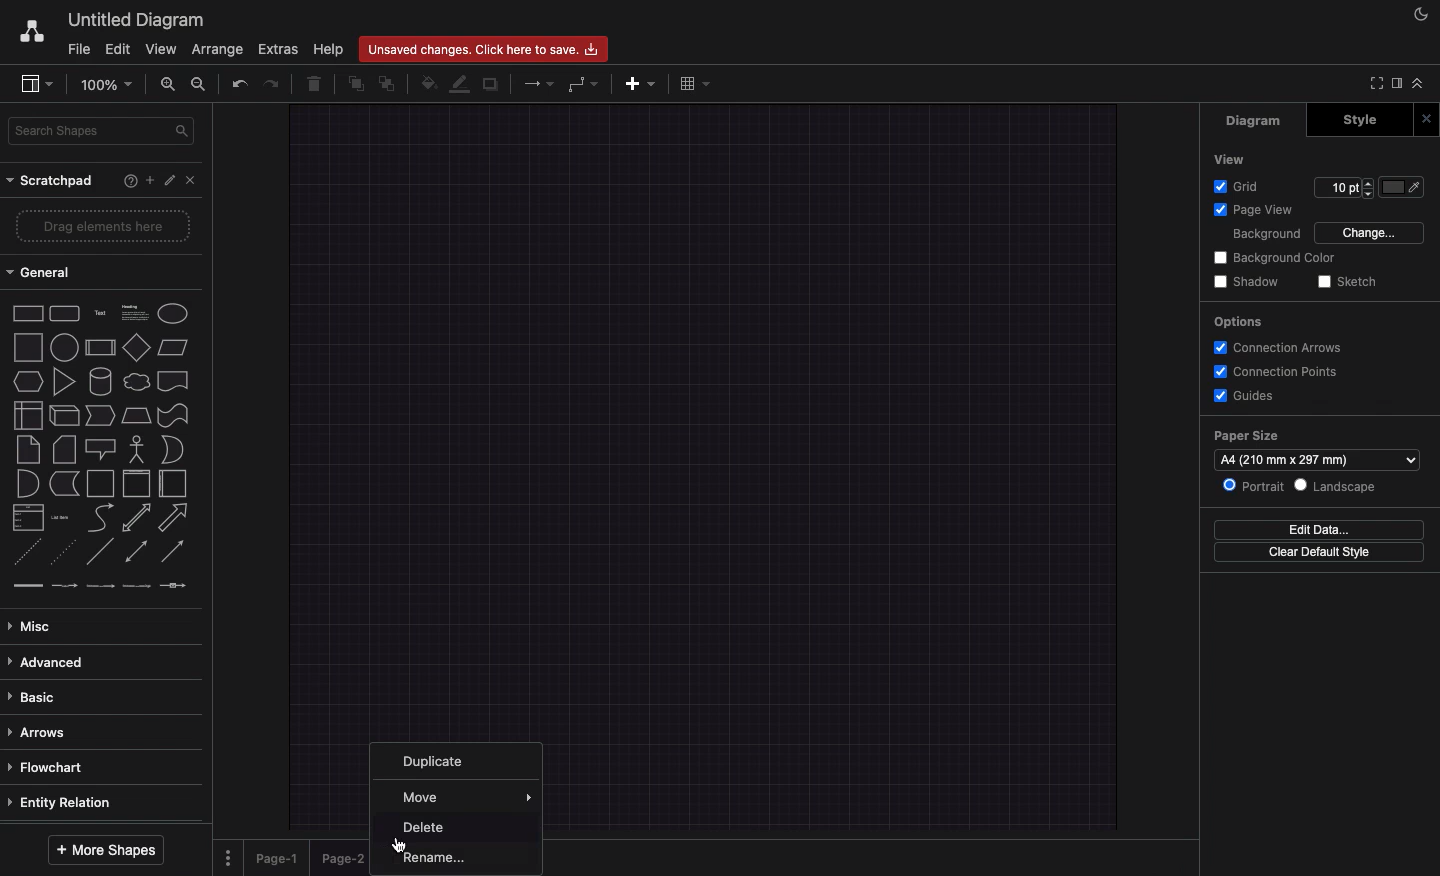 The height and width of the screenshot is (876, 1440). Describe the element at coordinates (61, 766) in the screenshot. I see `Flowchart` at that location.